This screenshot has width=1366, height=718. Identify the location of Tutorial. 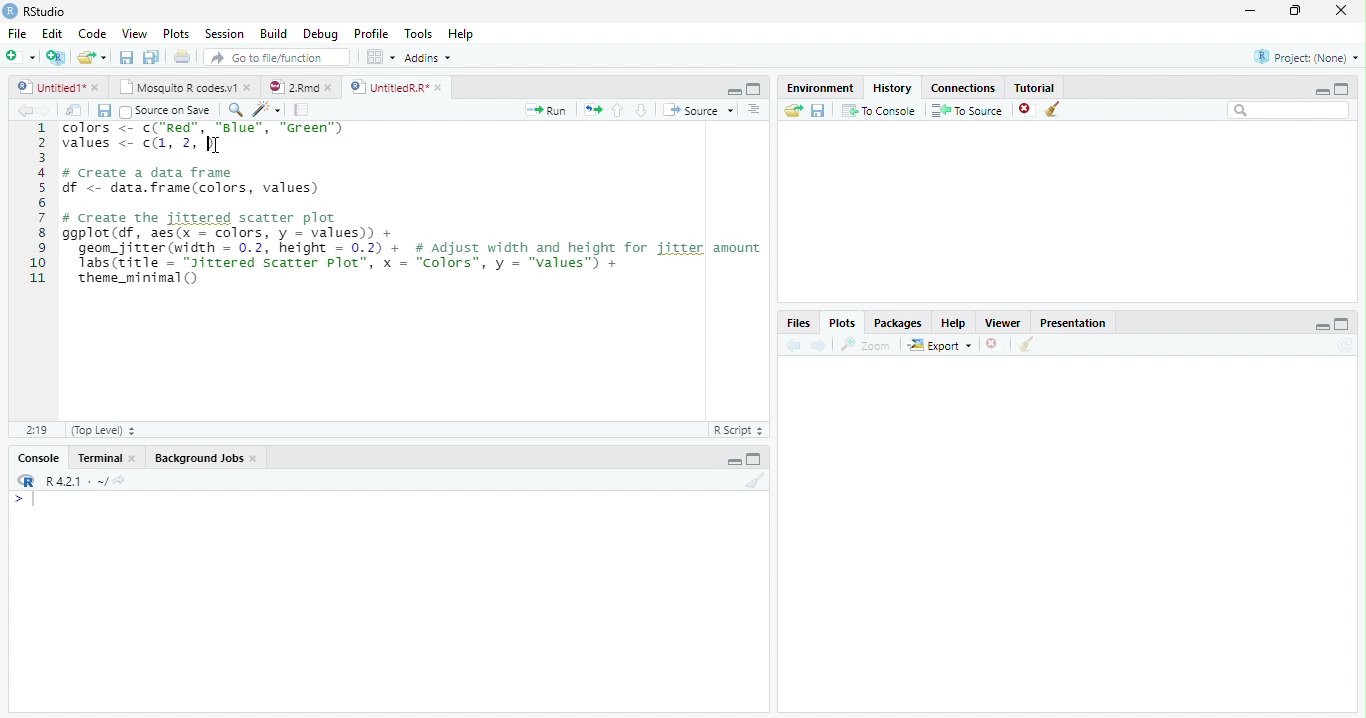
(1035, 87).